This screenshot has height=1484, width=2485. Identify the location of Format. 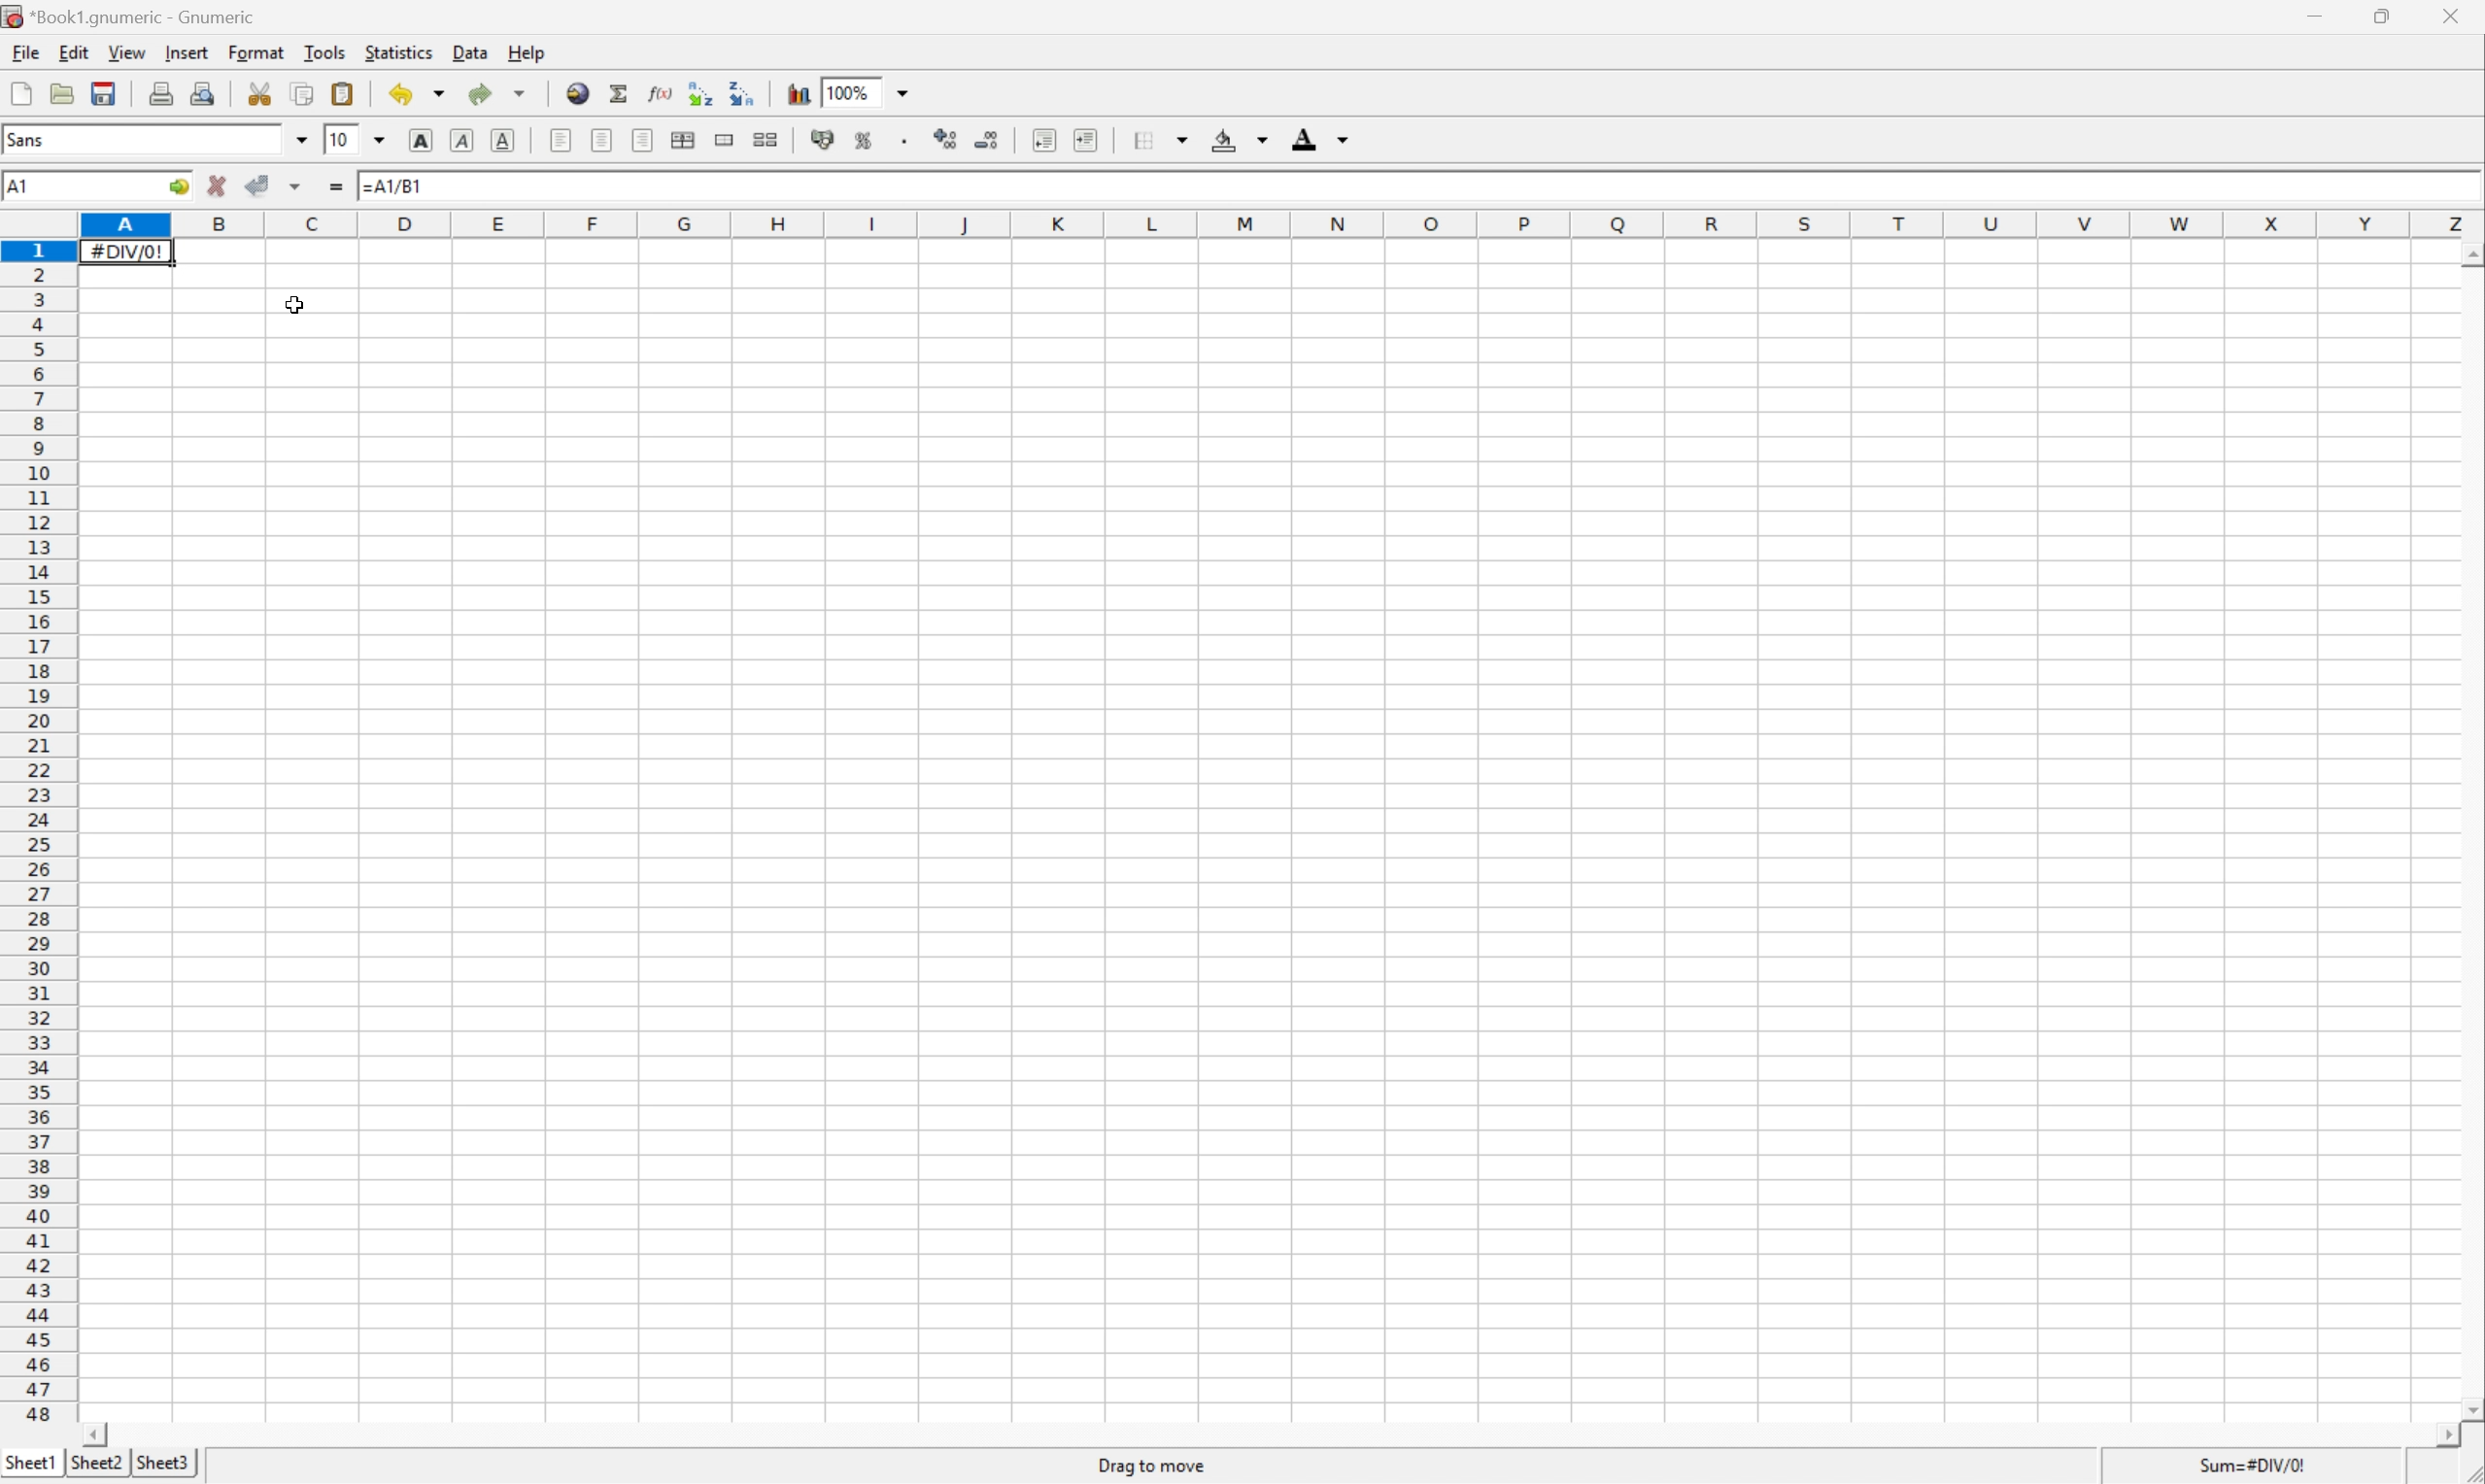
(258, 52).